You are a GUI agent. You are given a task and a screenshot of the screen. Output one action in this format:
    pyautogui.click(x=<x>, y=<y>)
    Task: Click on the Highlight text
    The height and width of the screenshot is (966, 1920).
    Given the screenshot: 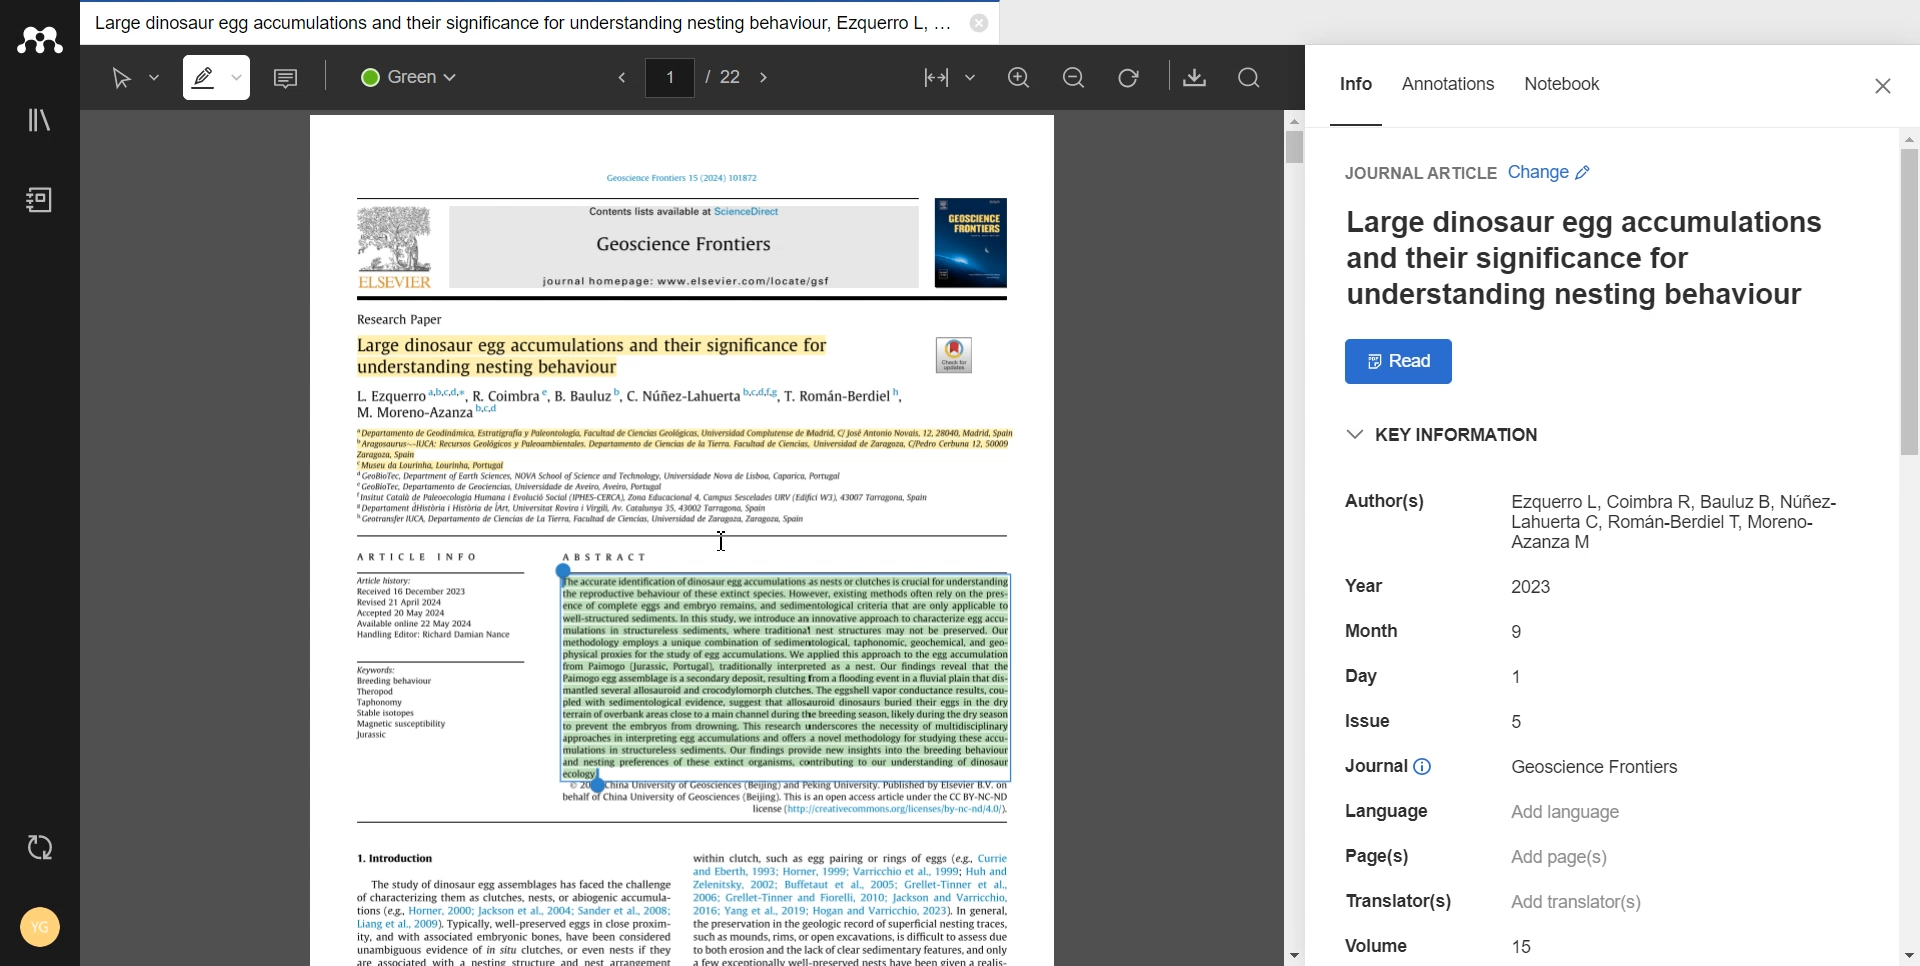 What is the action you would take?
    pyautogui.click(x=220, y=77)
    